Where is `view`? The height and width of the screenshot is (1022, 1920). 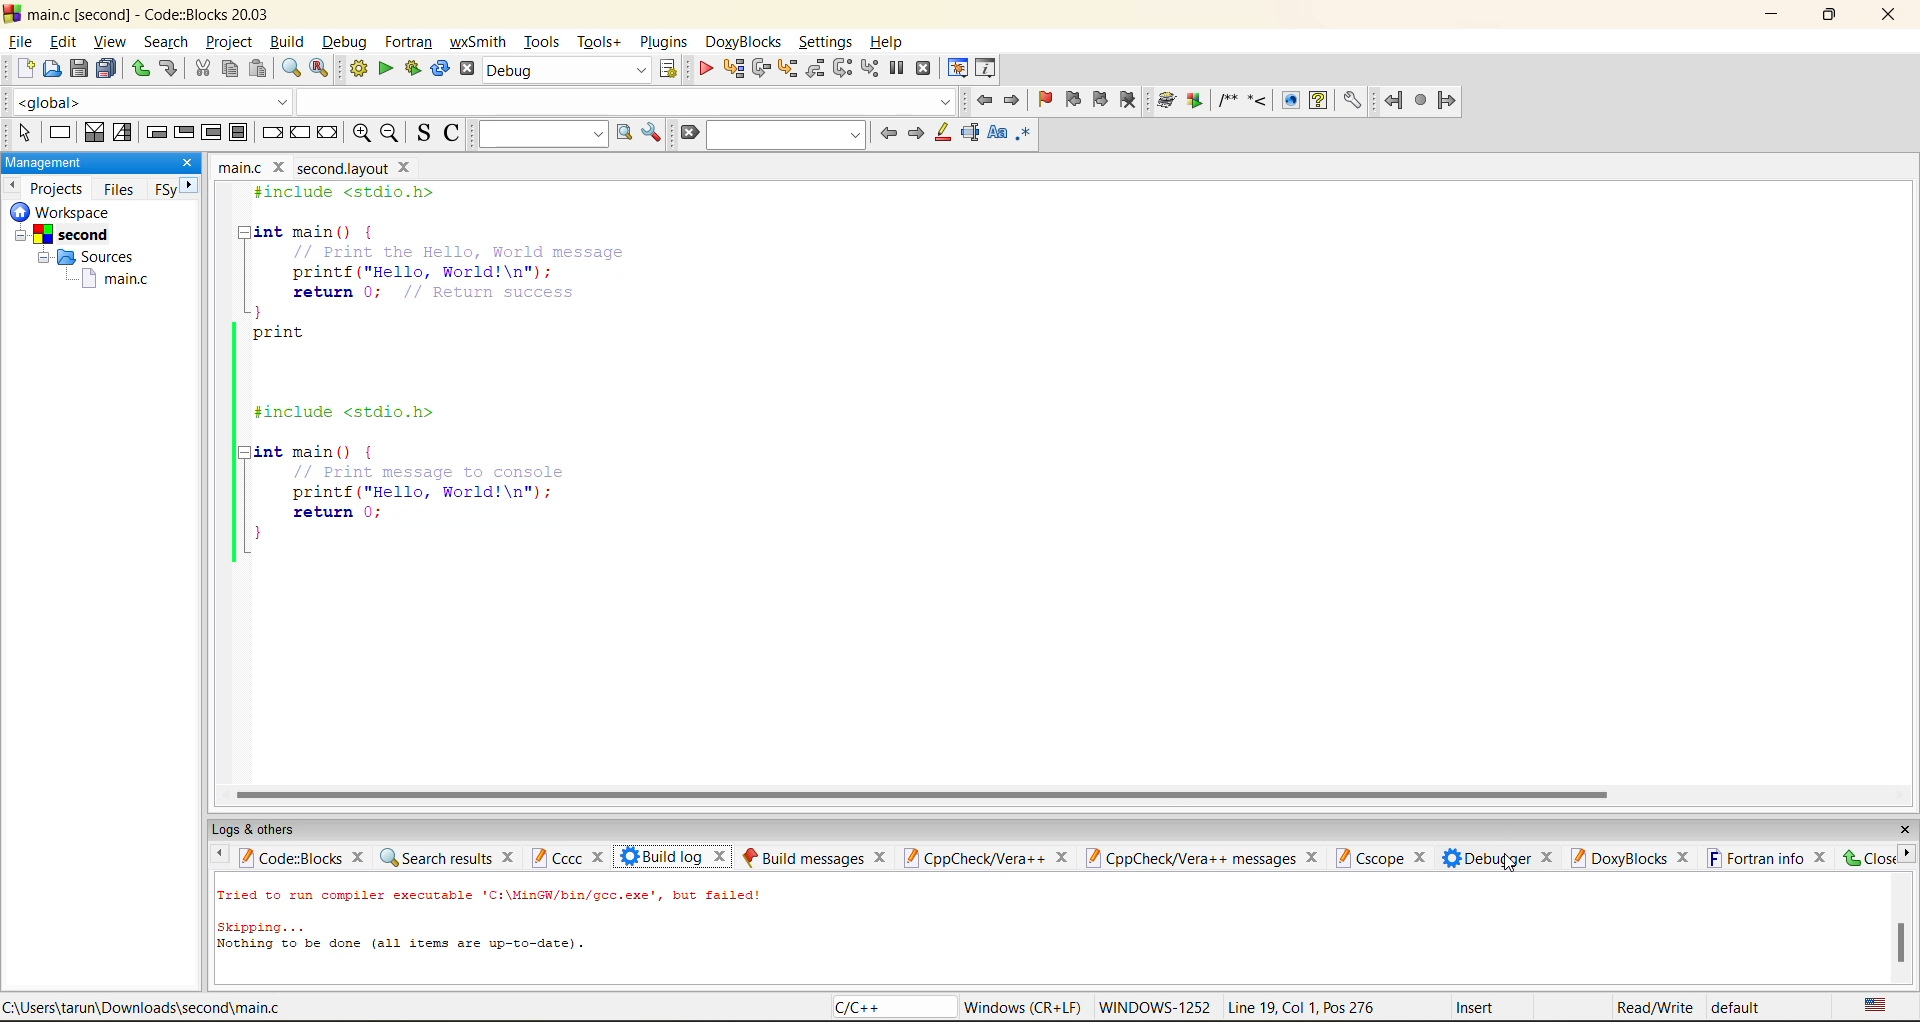 view is located at coordinates (109, 42).